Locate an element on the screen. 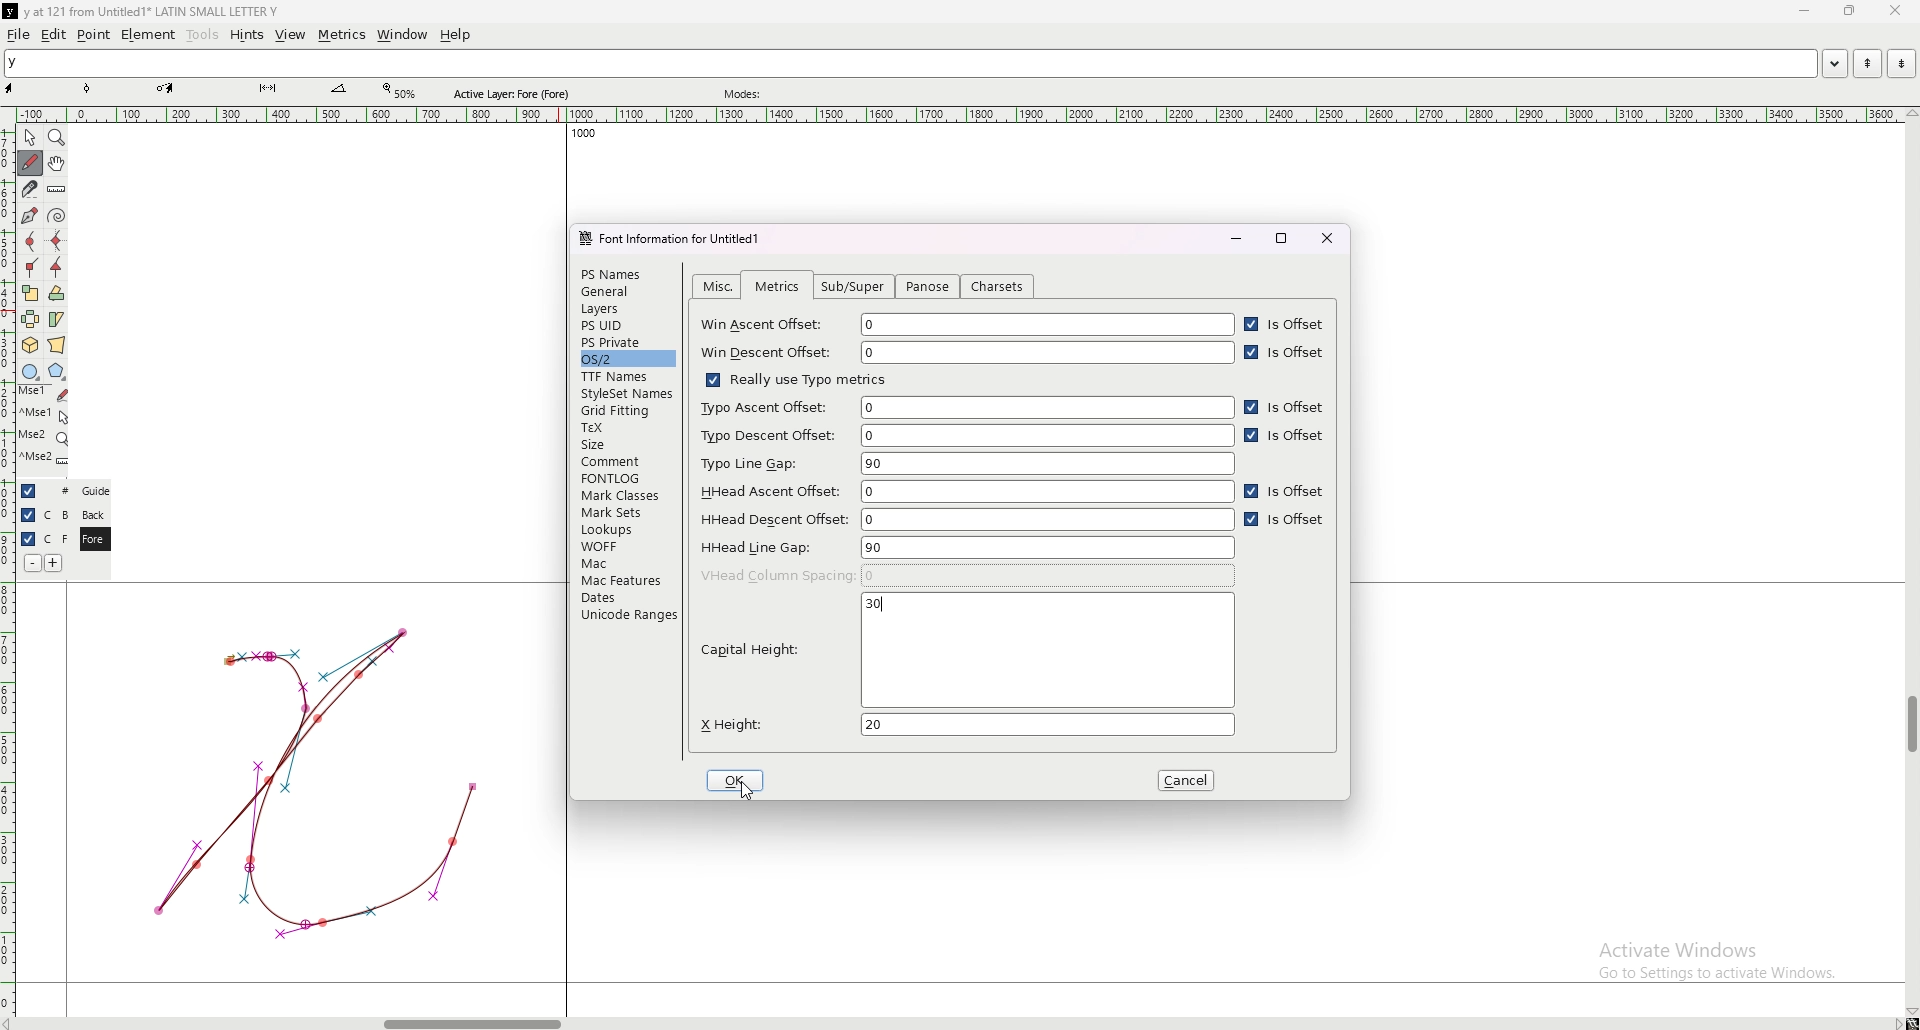  comment is located at coordinates (628, 460).